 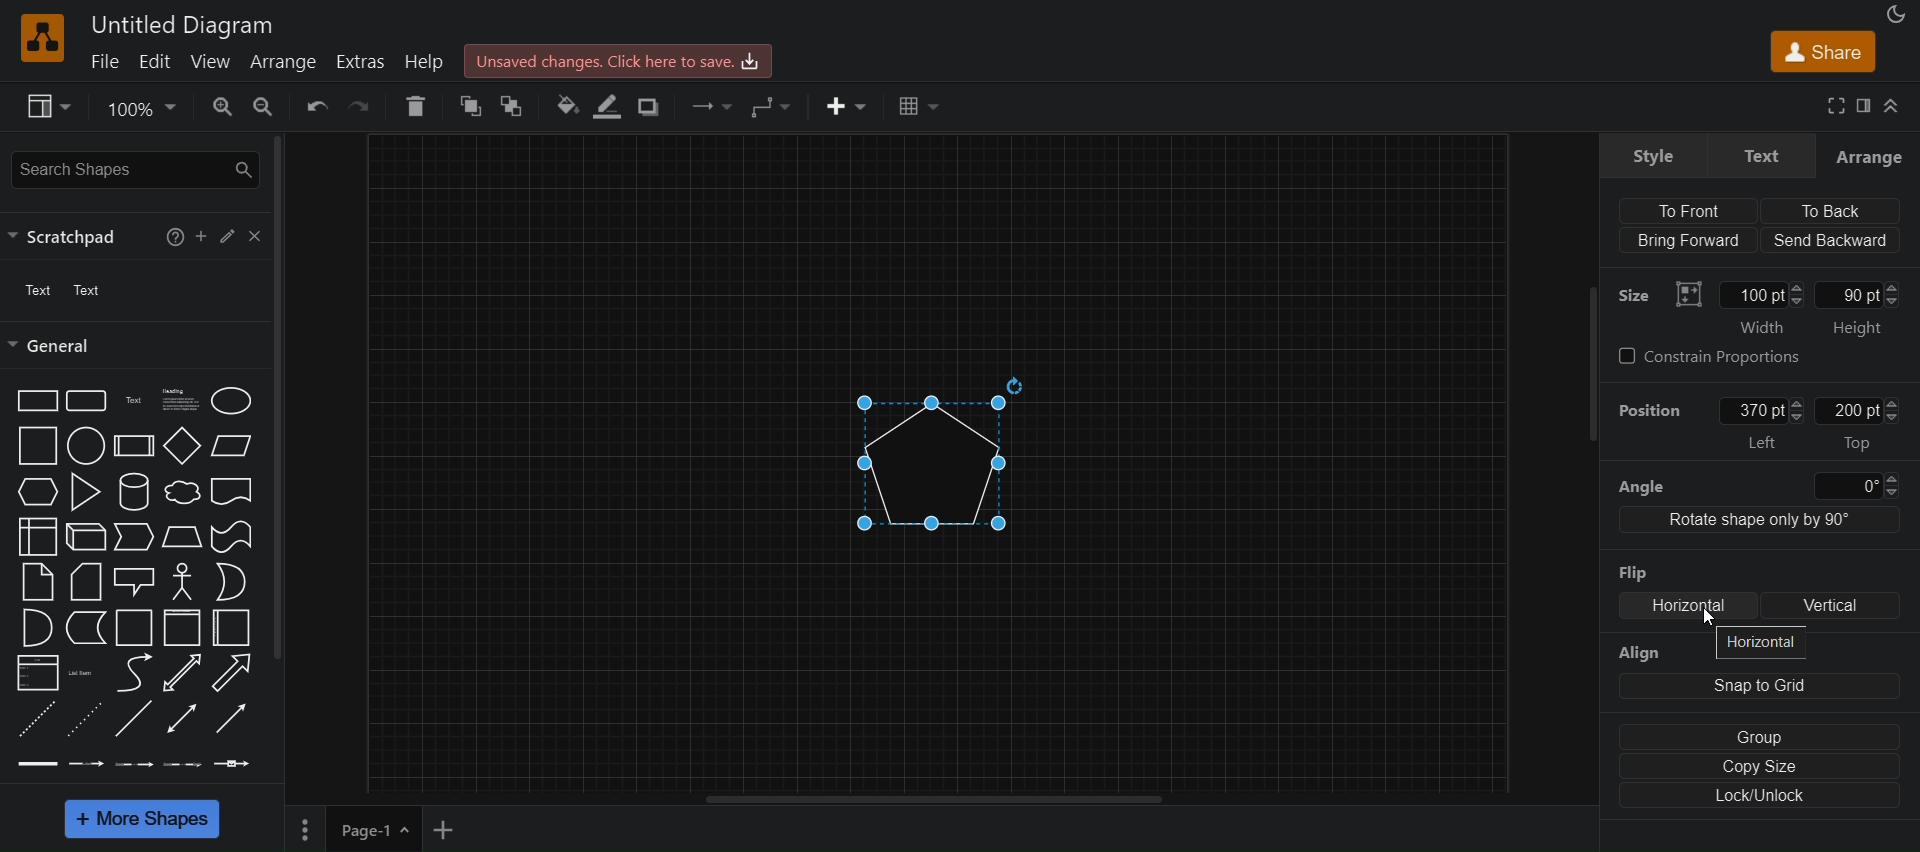 What do you see at coordinates (1760, 686) in the screenshot?
I see `snap to grid` at bounding box center [1760, 686].